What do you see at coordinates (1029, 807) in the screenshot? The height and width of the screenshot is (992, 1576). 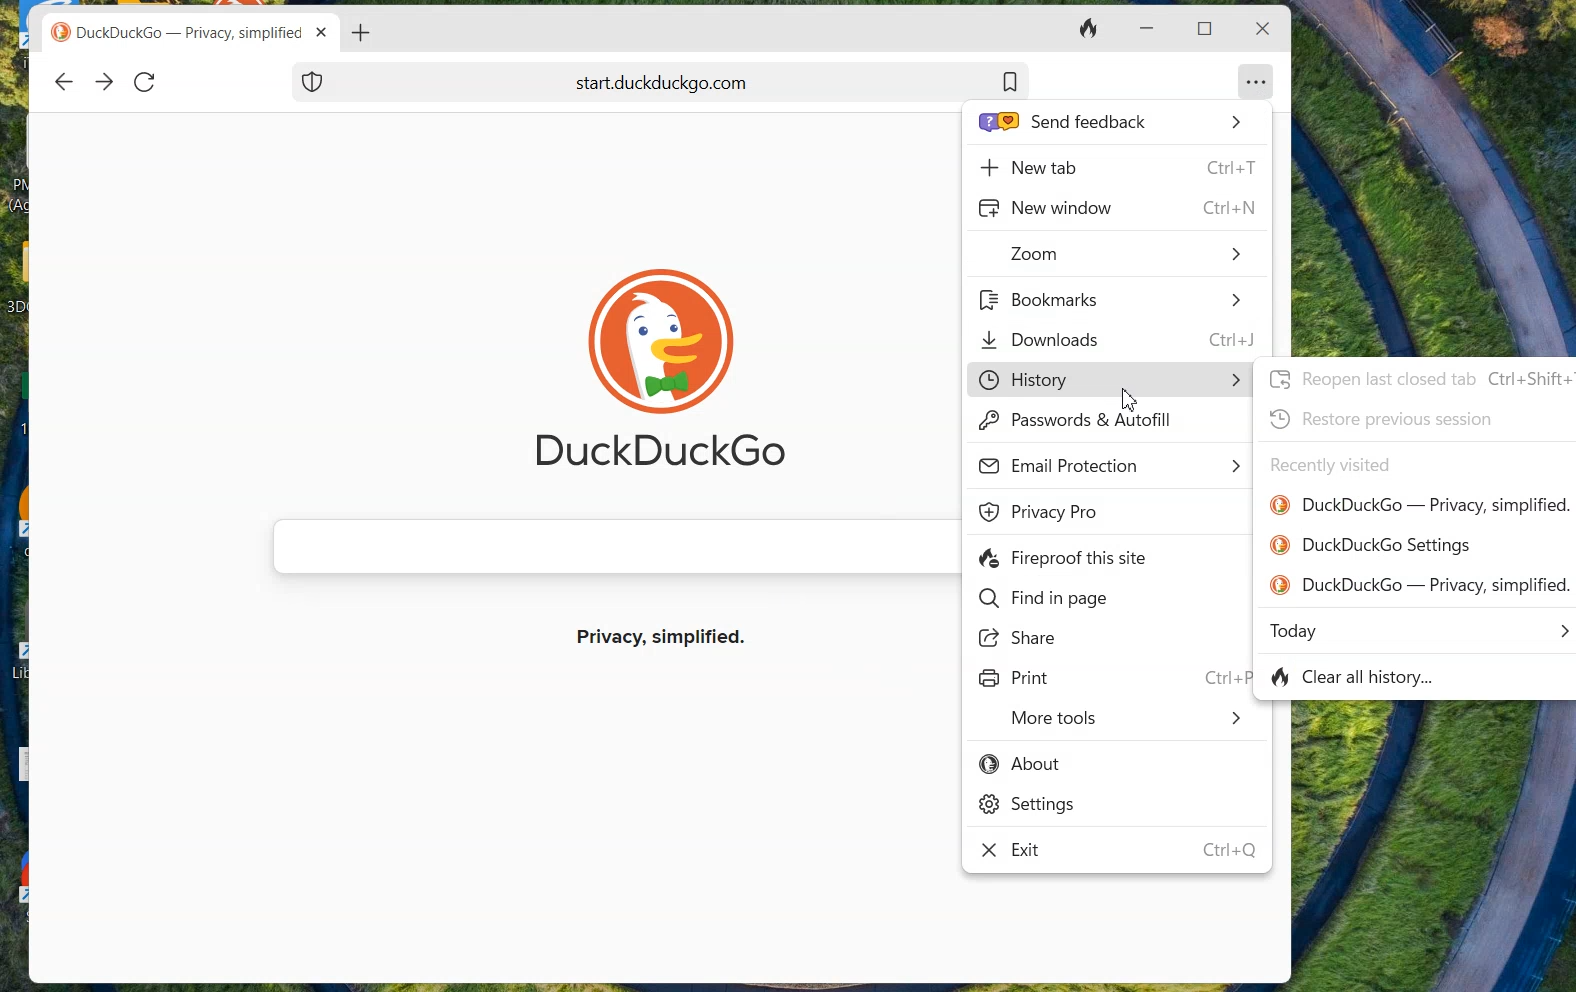 I see `Settings` at bounding box center [1029, 807].